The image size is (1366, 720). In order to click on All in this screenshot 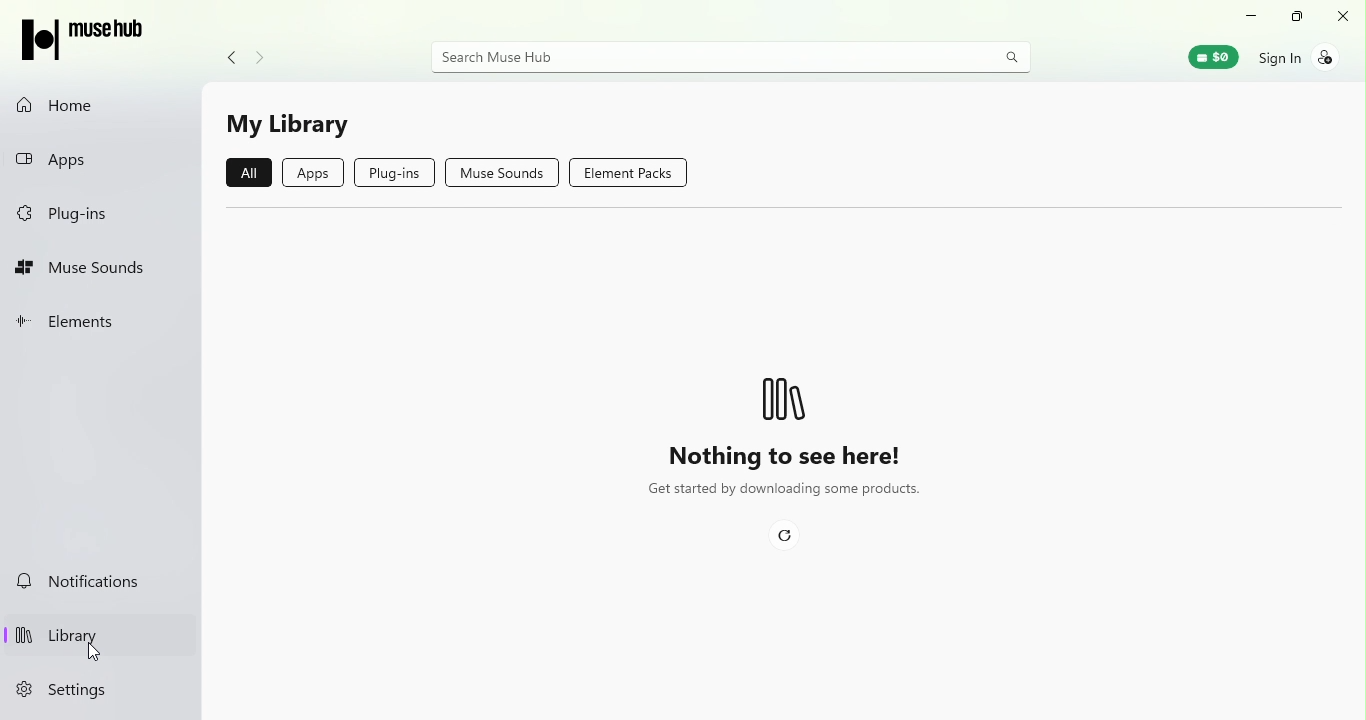, I will do `click(248, 171)`.